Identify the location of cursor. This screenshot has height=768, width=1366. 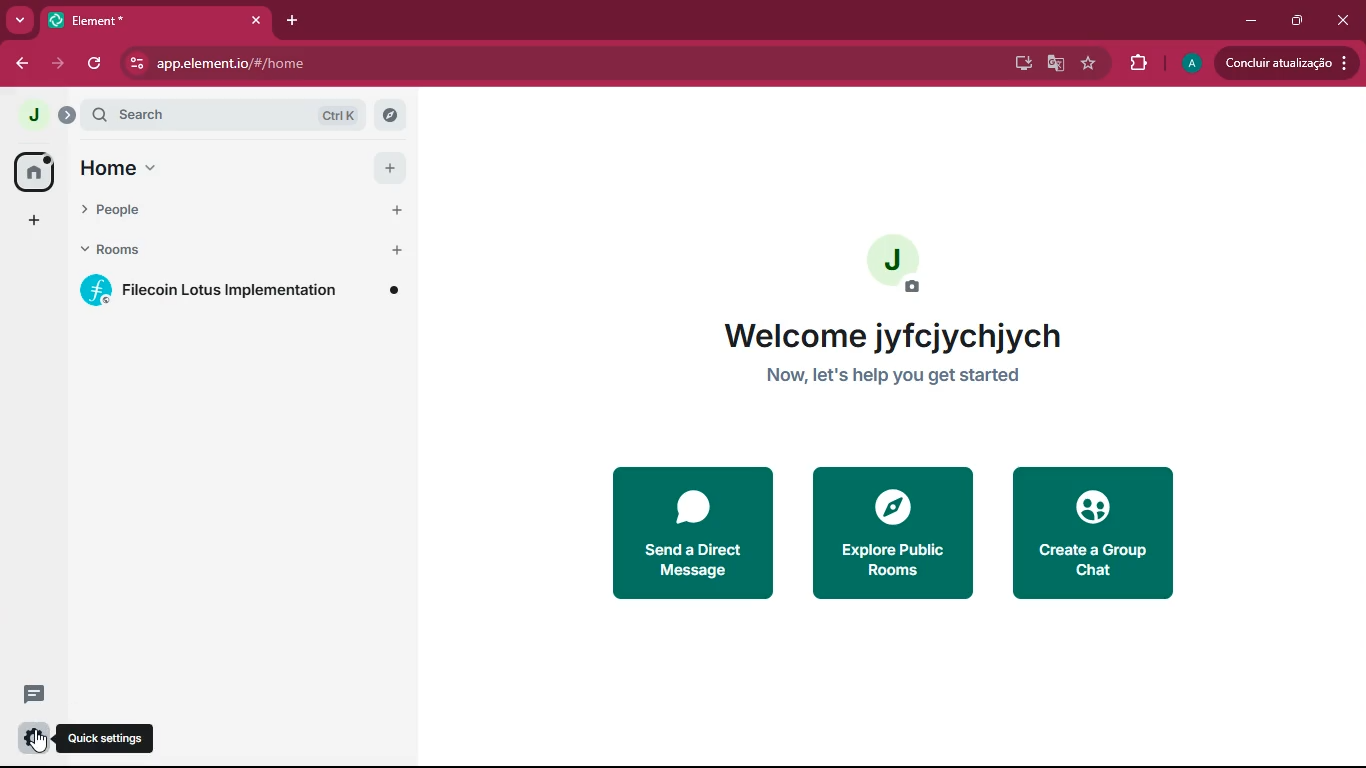
(39, 742).